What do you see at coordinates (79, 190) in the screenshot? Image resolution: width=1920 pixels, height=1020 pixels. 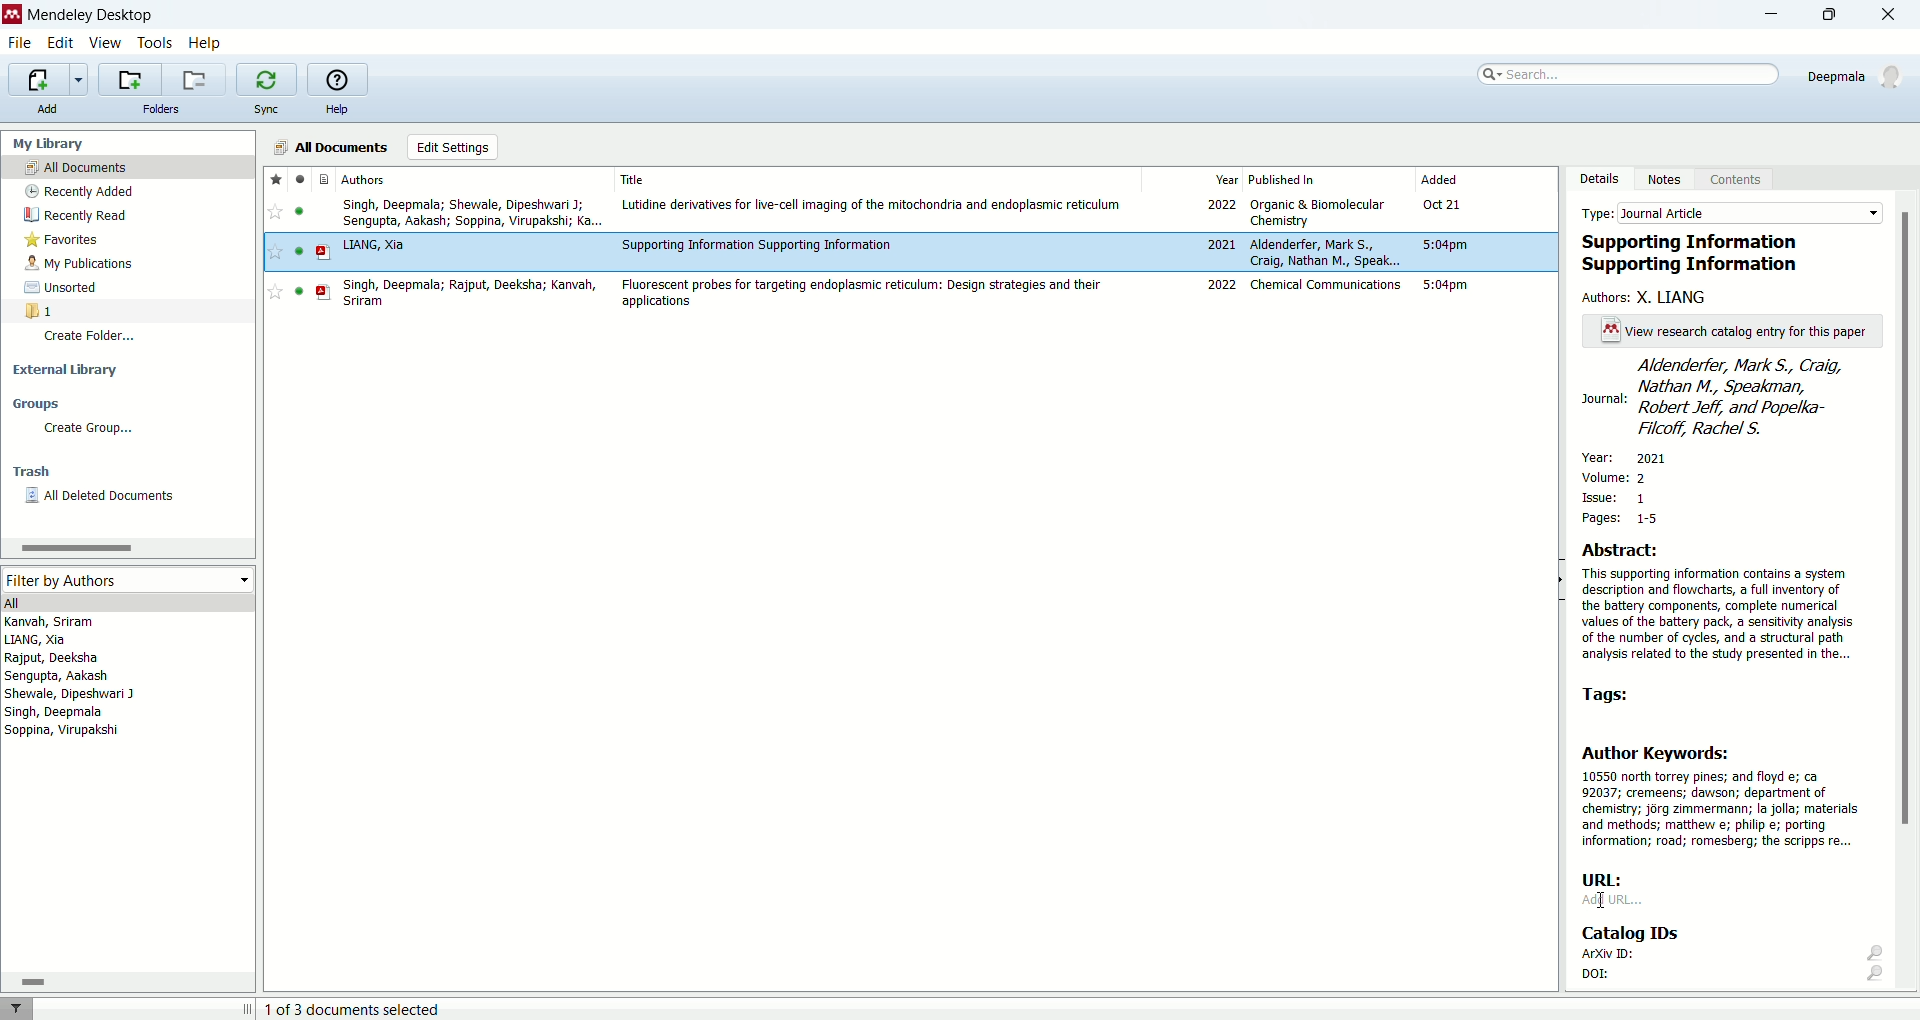 I see `recently added` at bounding box center [79, 190].